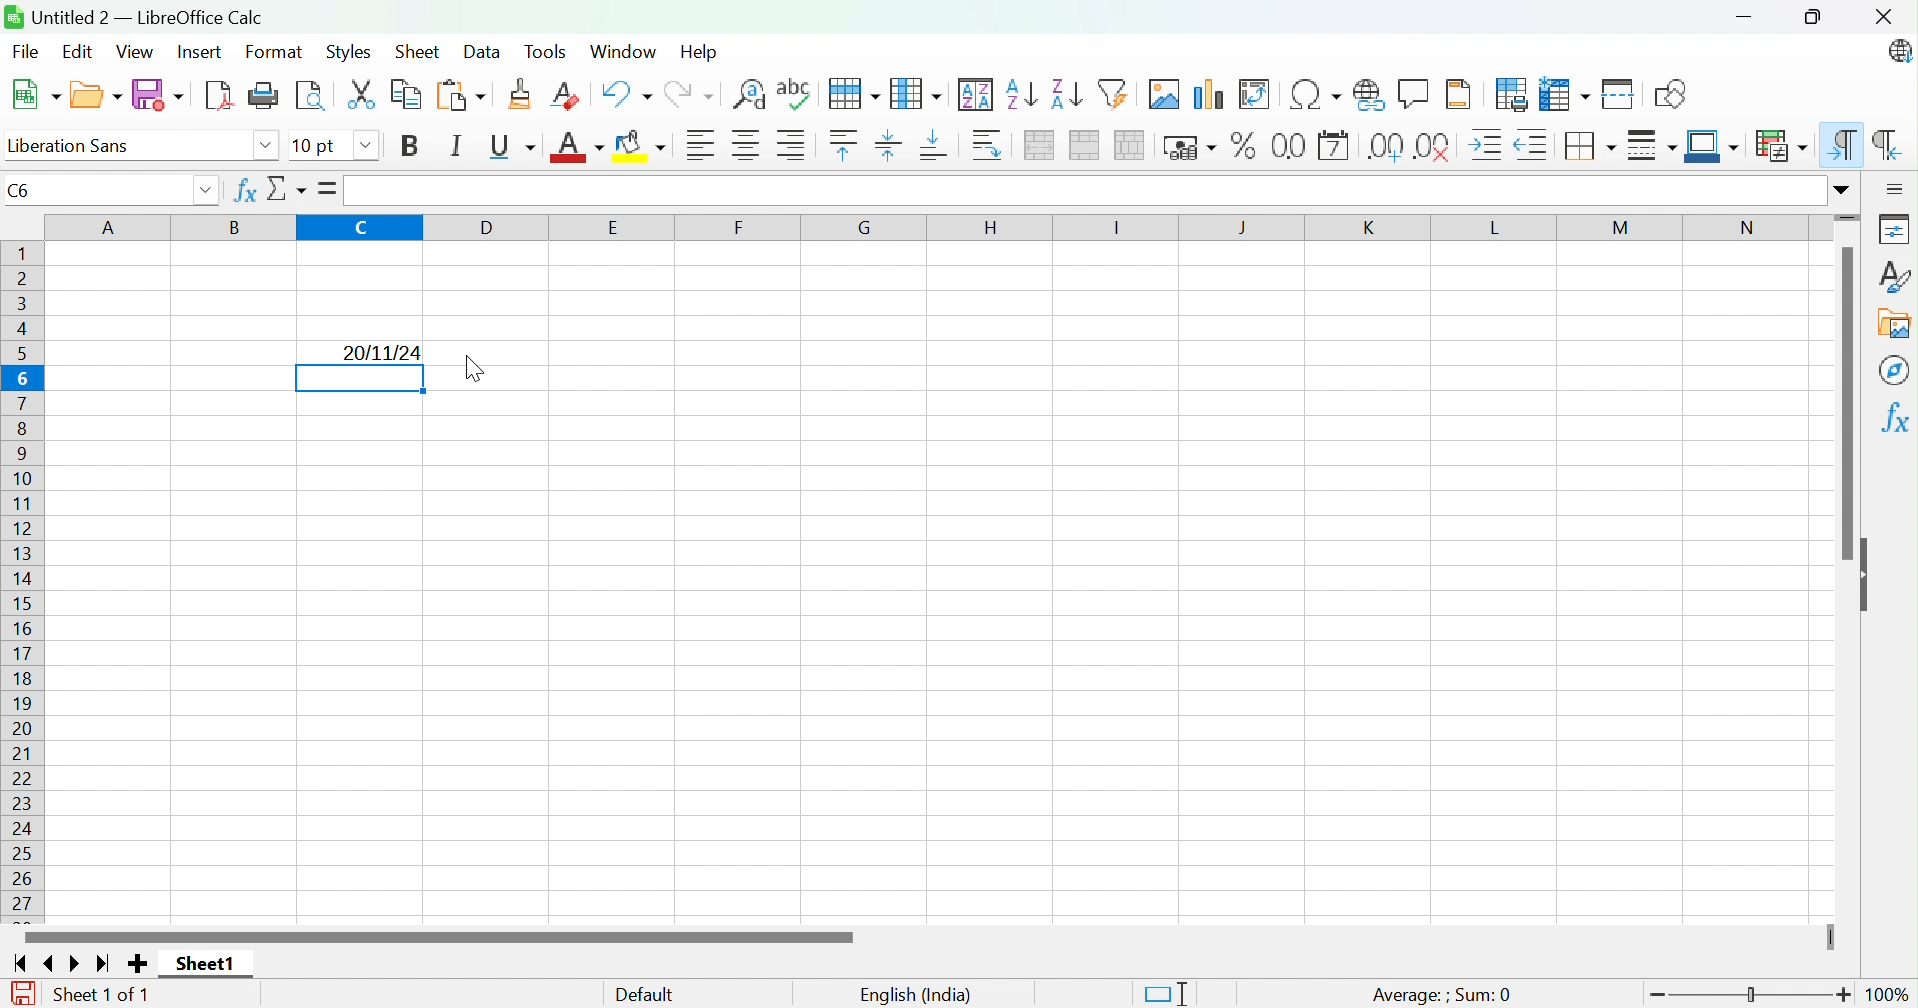 Image resolution: width=1918 pixels, height=1008 pixels. Describe the element at coordinates (25, 584) in the screenshot. I see `Row names` at that location.